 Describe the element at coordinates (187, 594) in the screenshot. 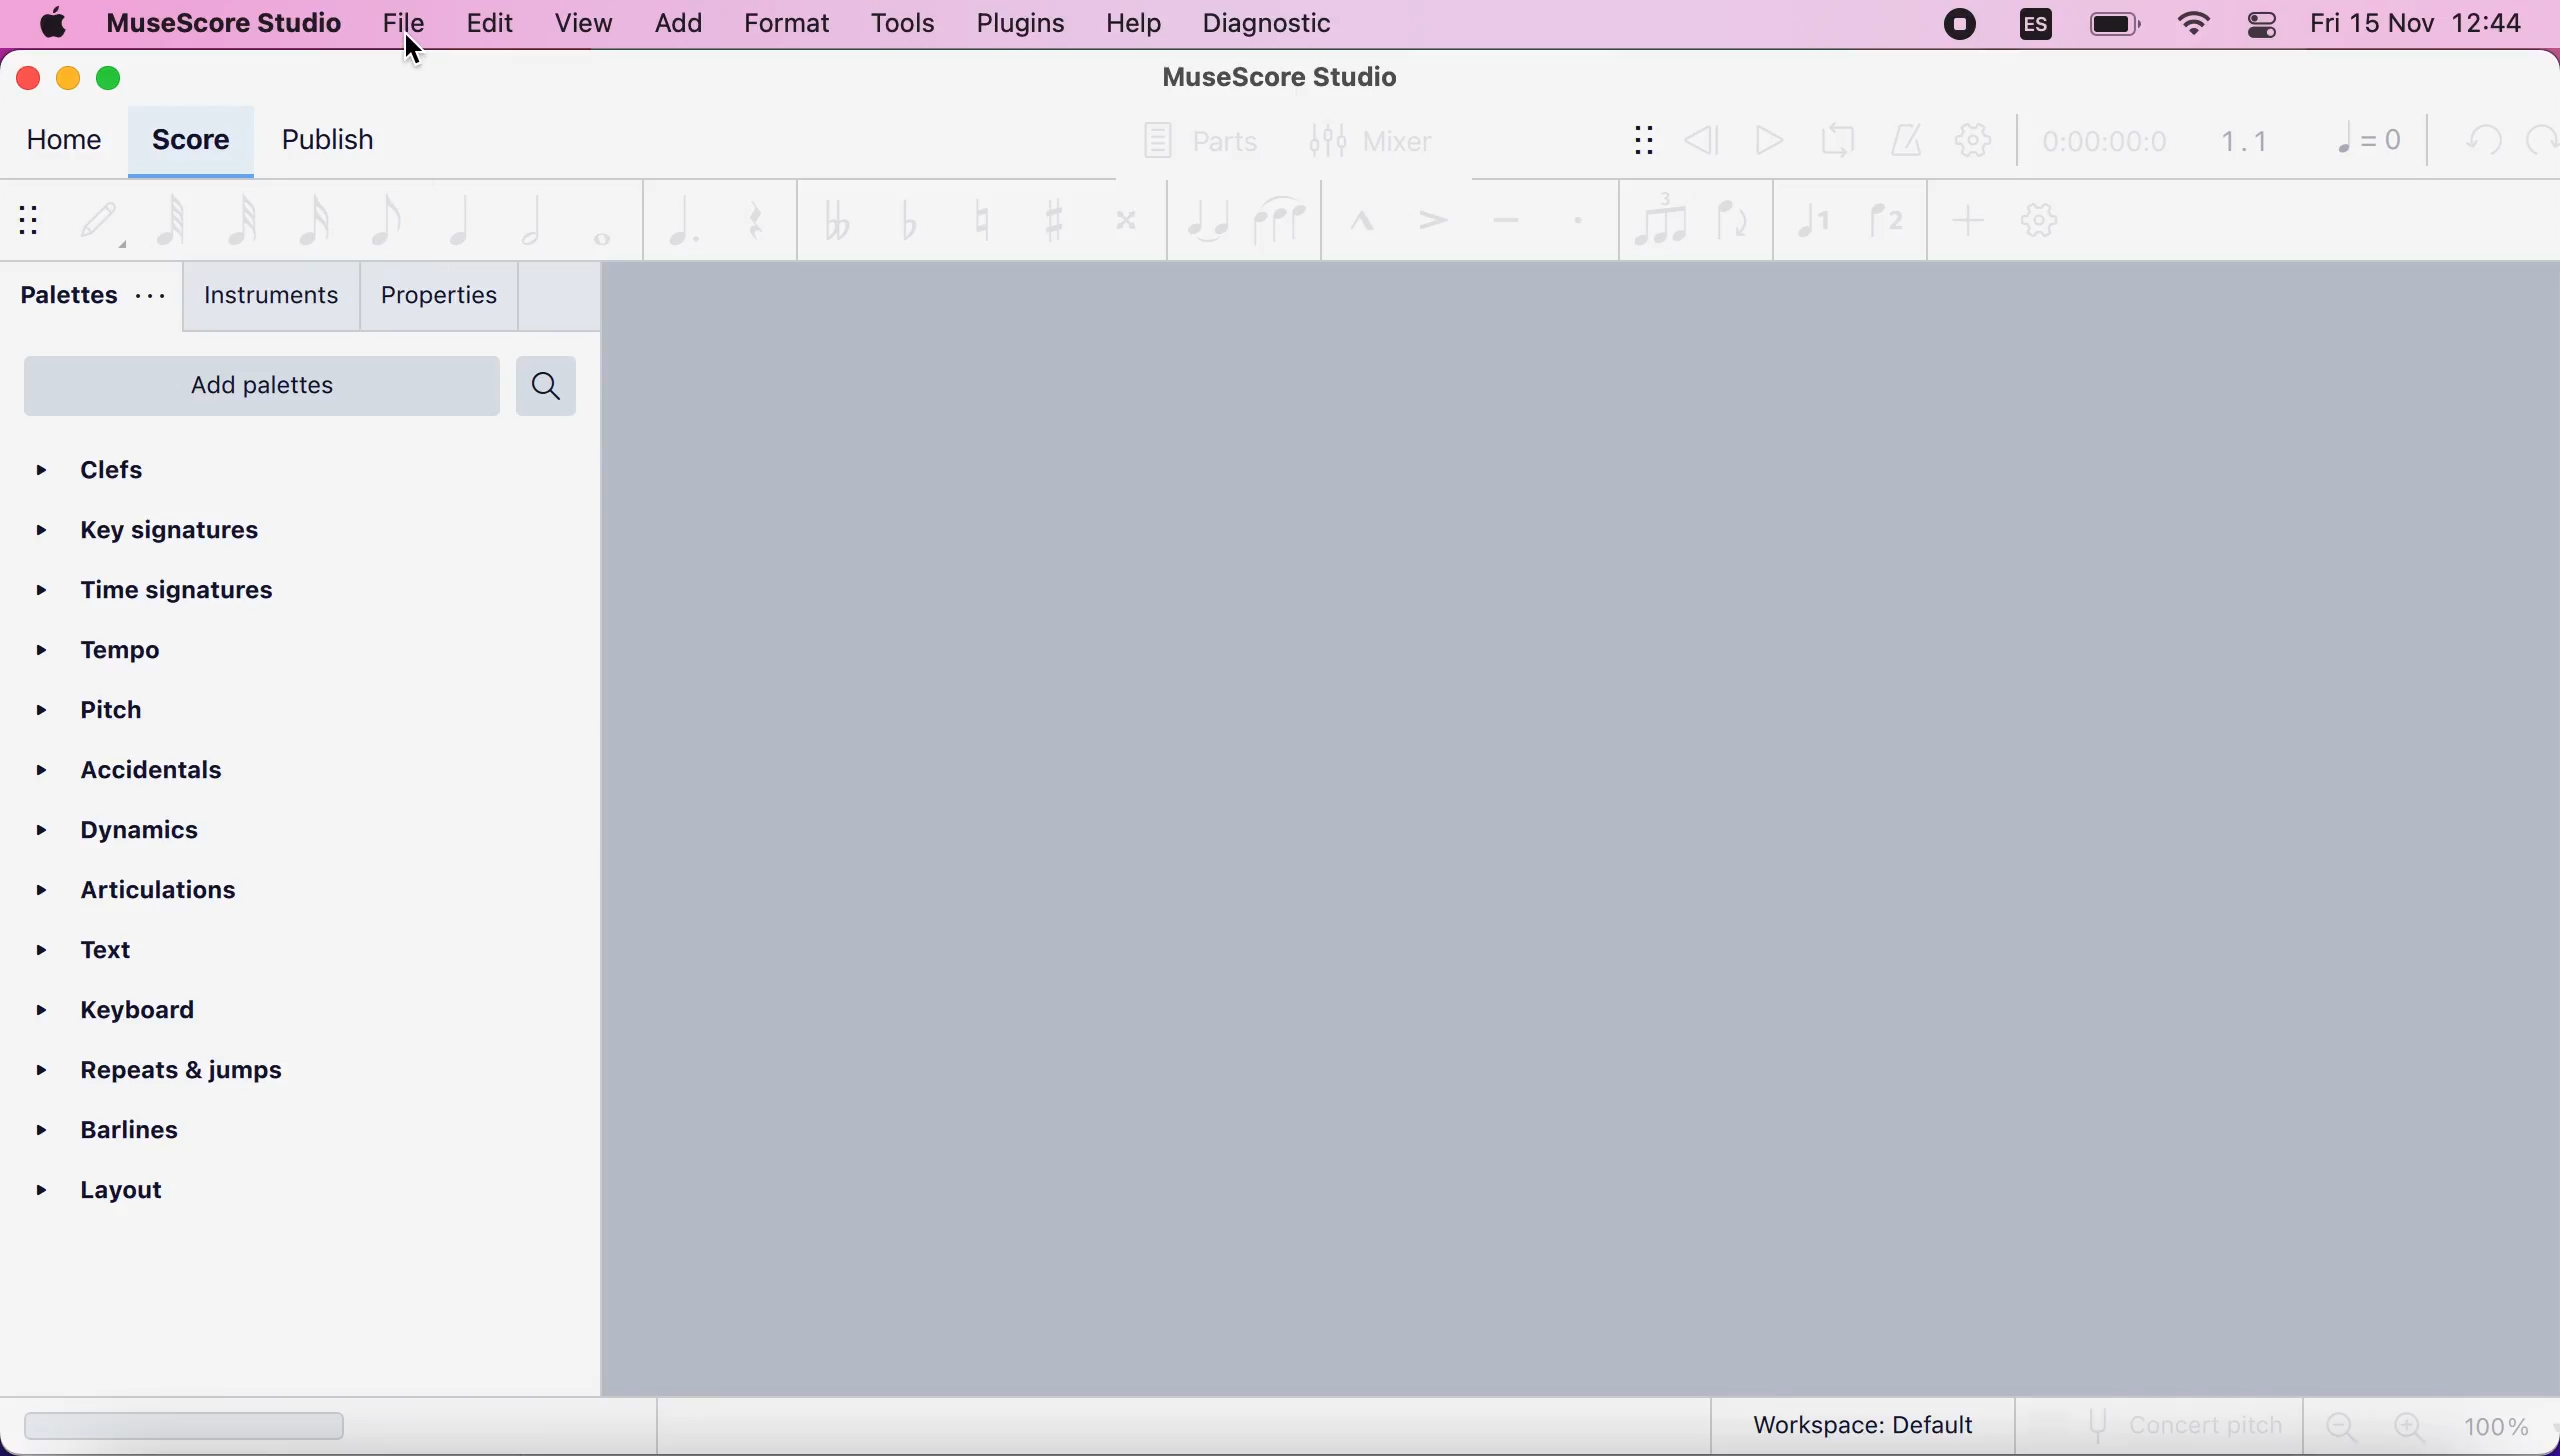

I see `ime signatures` at that location.